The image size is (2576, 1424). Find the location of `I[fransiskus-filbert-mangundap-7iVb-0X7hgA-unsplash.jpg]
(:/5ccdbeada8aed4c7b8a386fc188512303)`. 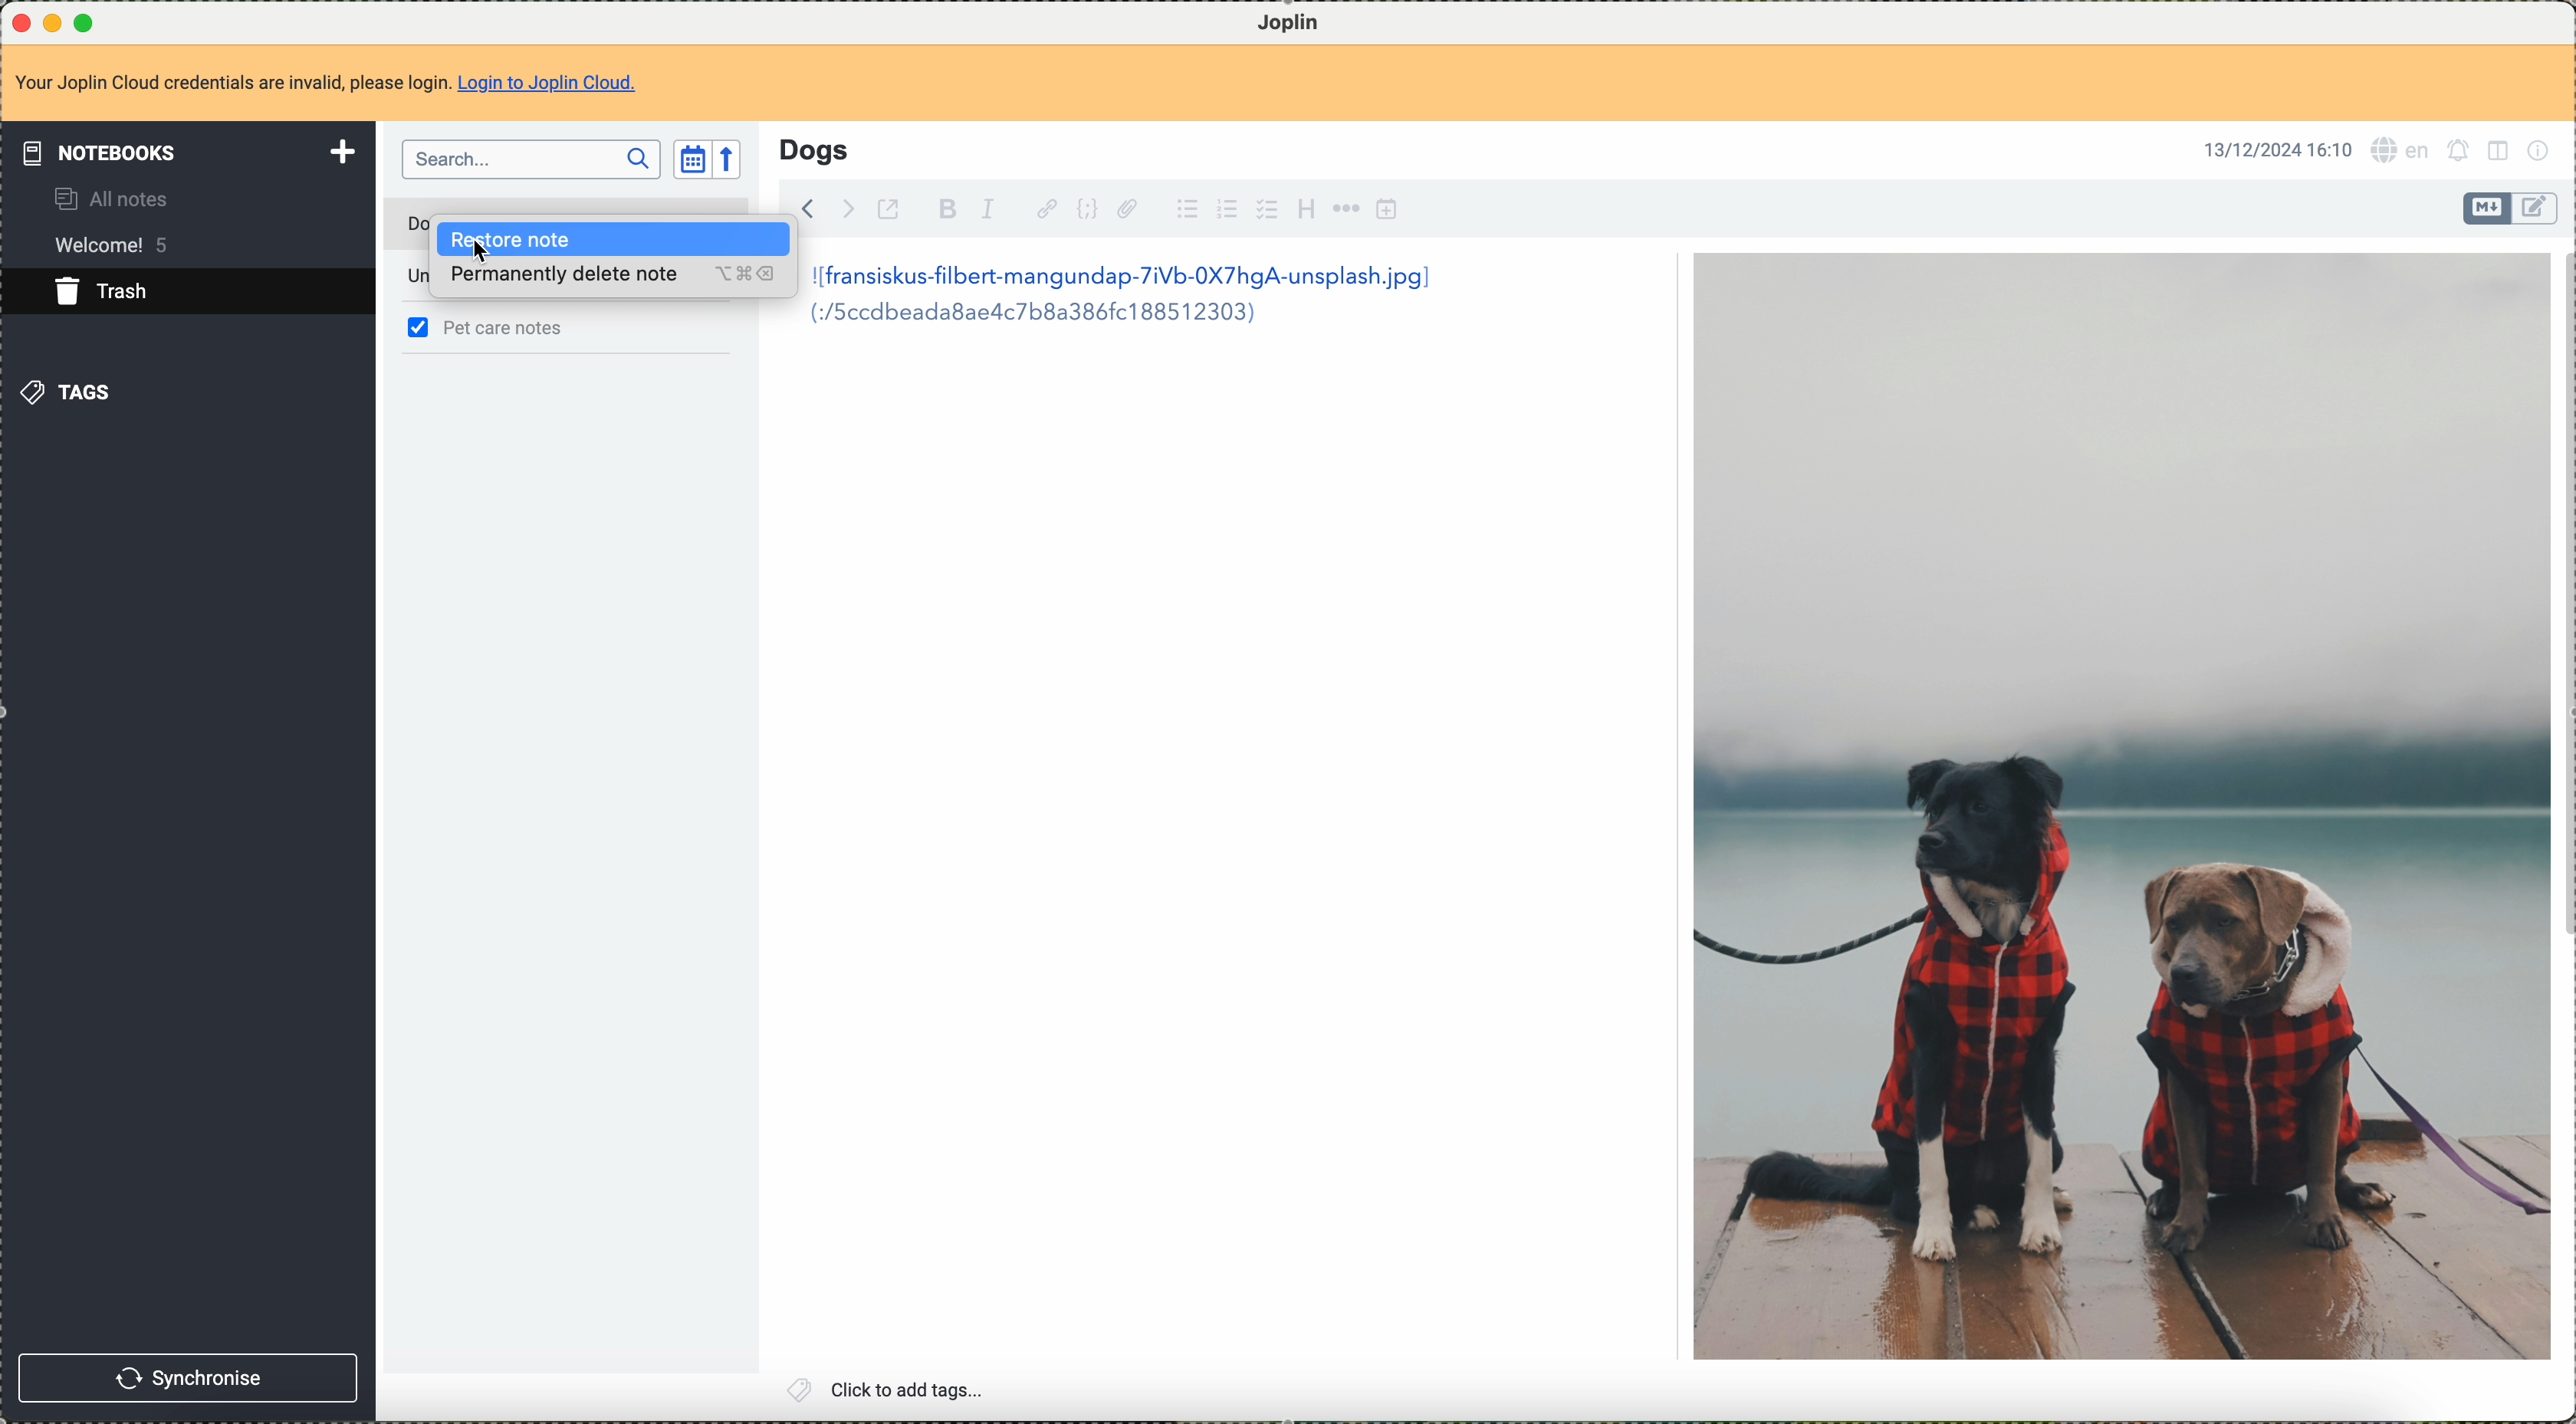

I[fransiskus-filbert-mangundap-7iVb-0X7hgA-unsplash.jpg]
(:/5ccdbeada8aed4c7b8a386fc188512303) is located at coordinates (1135, 297).